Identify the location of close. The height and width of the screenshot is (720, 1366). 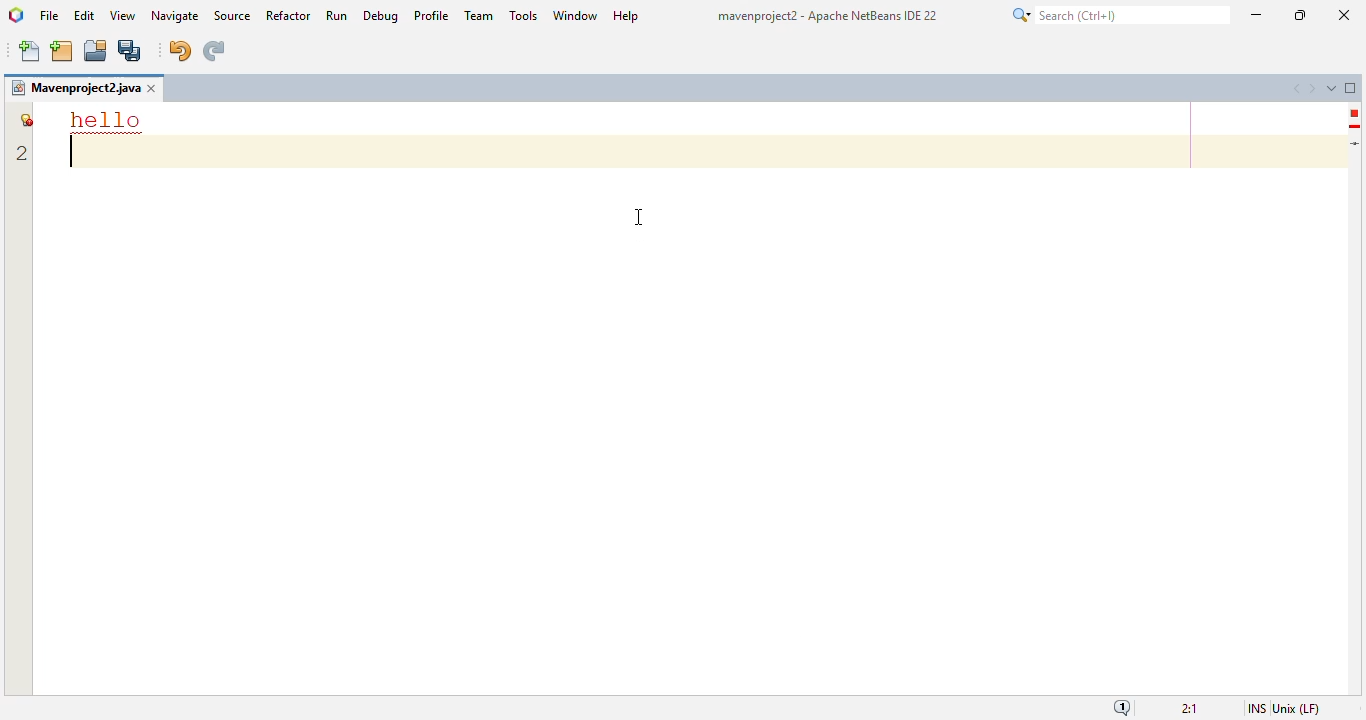
(1345, 16).